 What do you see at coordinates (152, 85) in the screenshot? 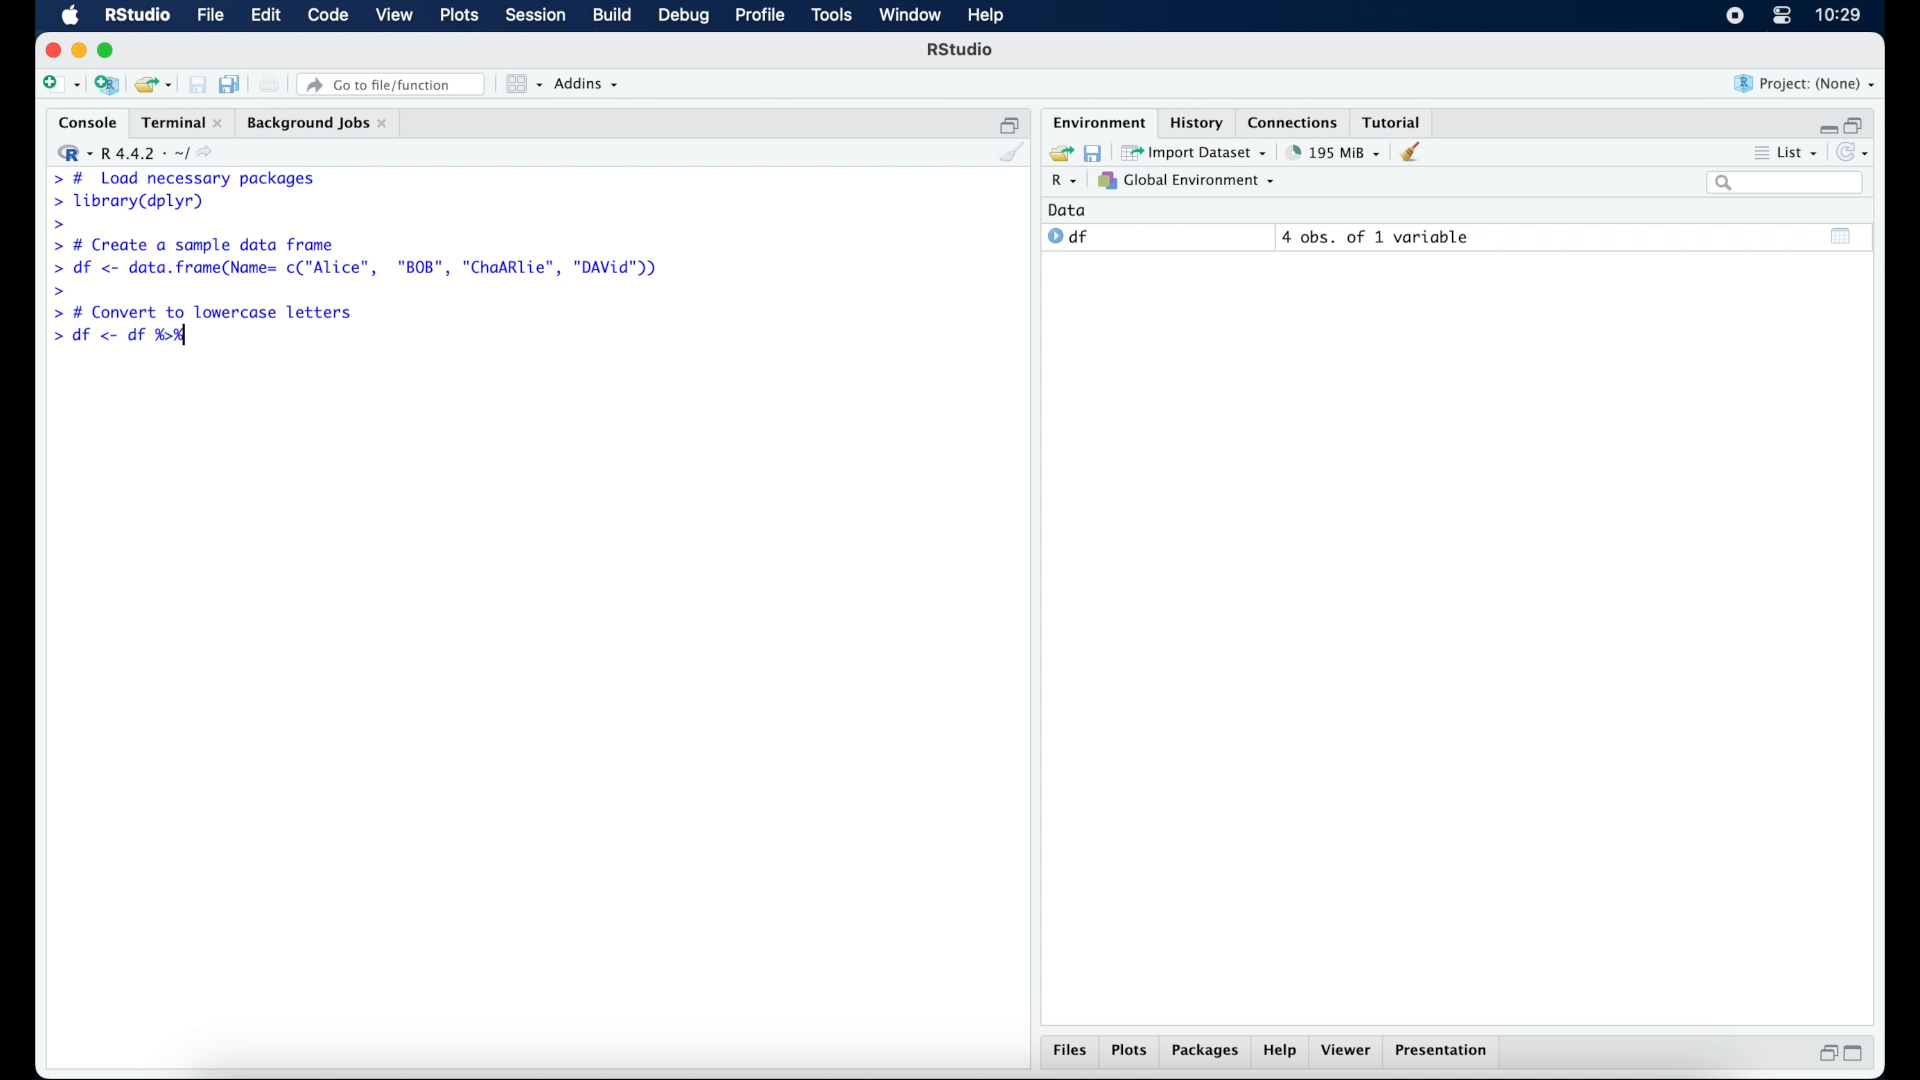
I see `load existing project` at bounding box center [152, 85].